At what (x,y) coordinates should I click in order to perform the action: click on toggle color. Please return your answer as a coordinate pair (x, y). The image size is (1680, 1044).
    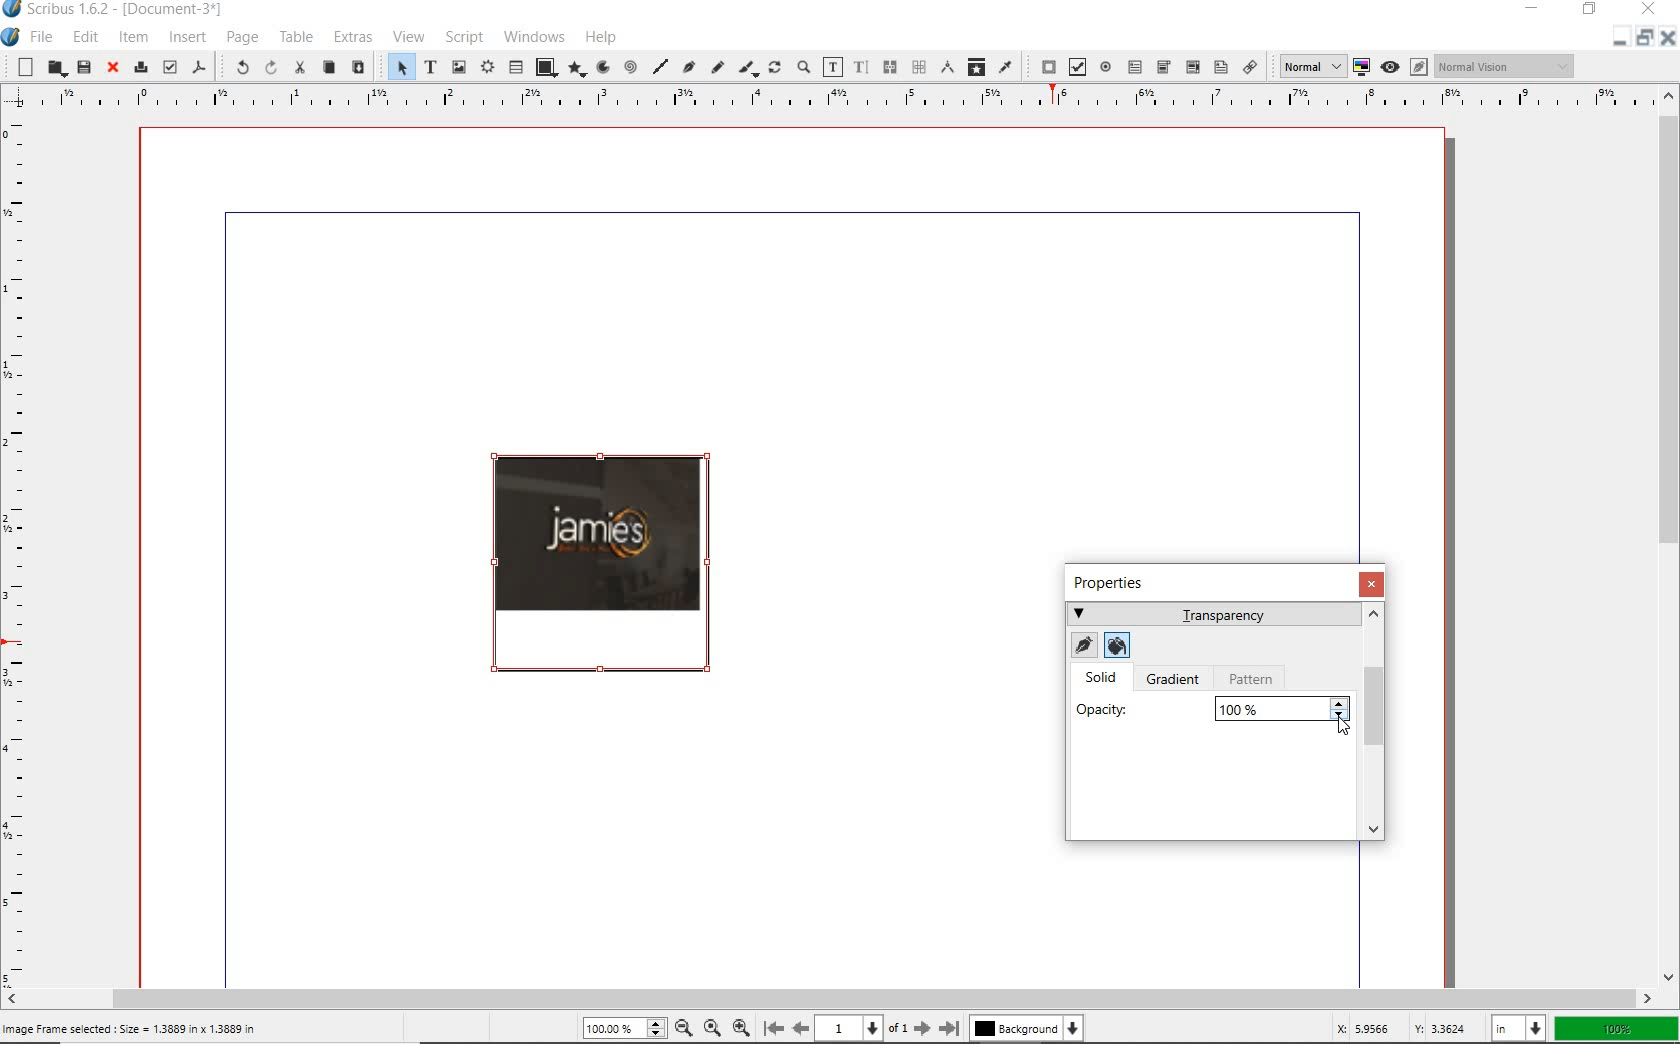
    Looking at the image, I should click on (1361, 65).